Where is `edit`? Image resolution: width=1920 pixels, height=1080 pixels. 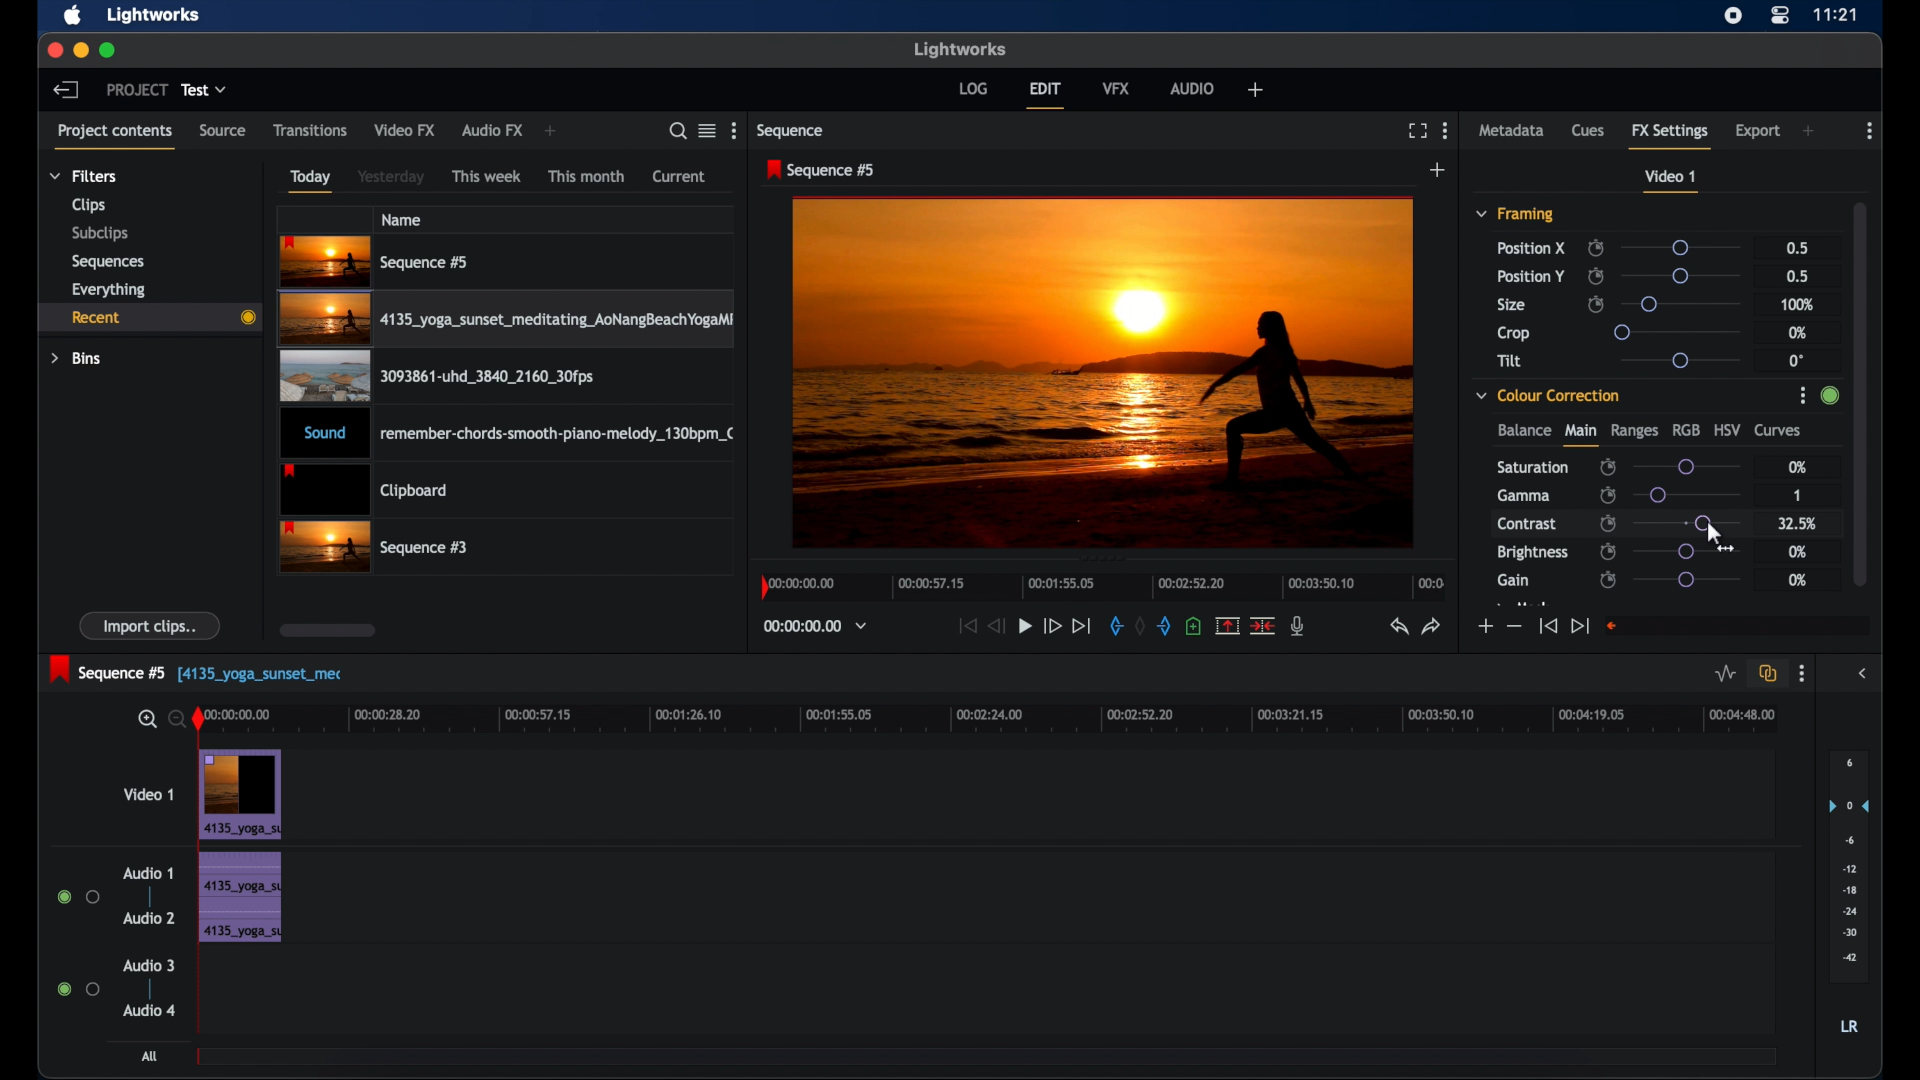
edit is located at coordinates (1045, 95).